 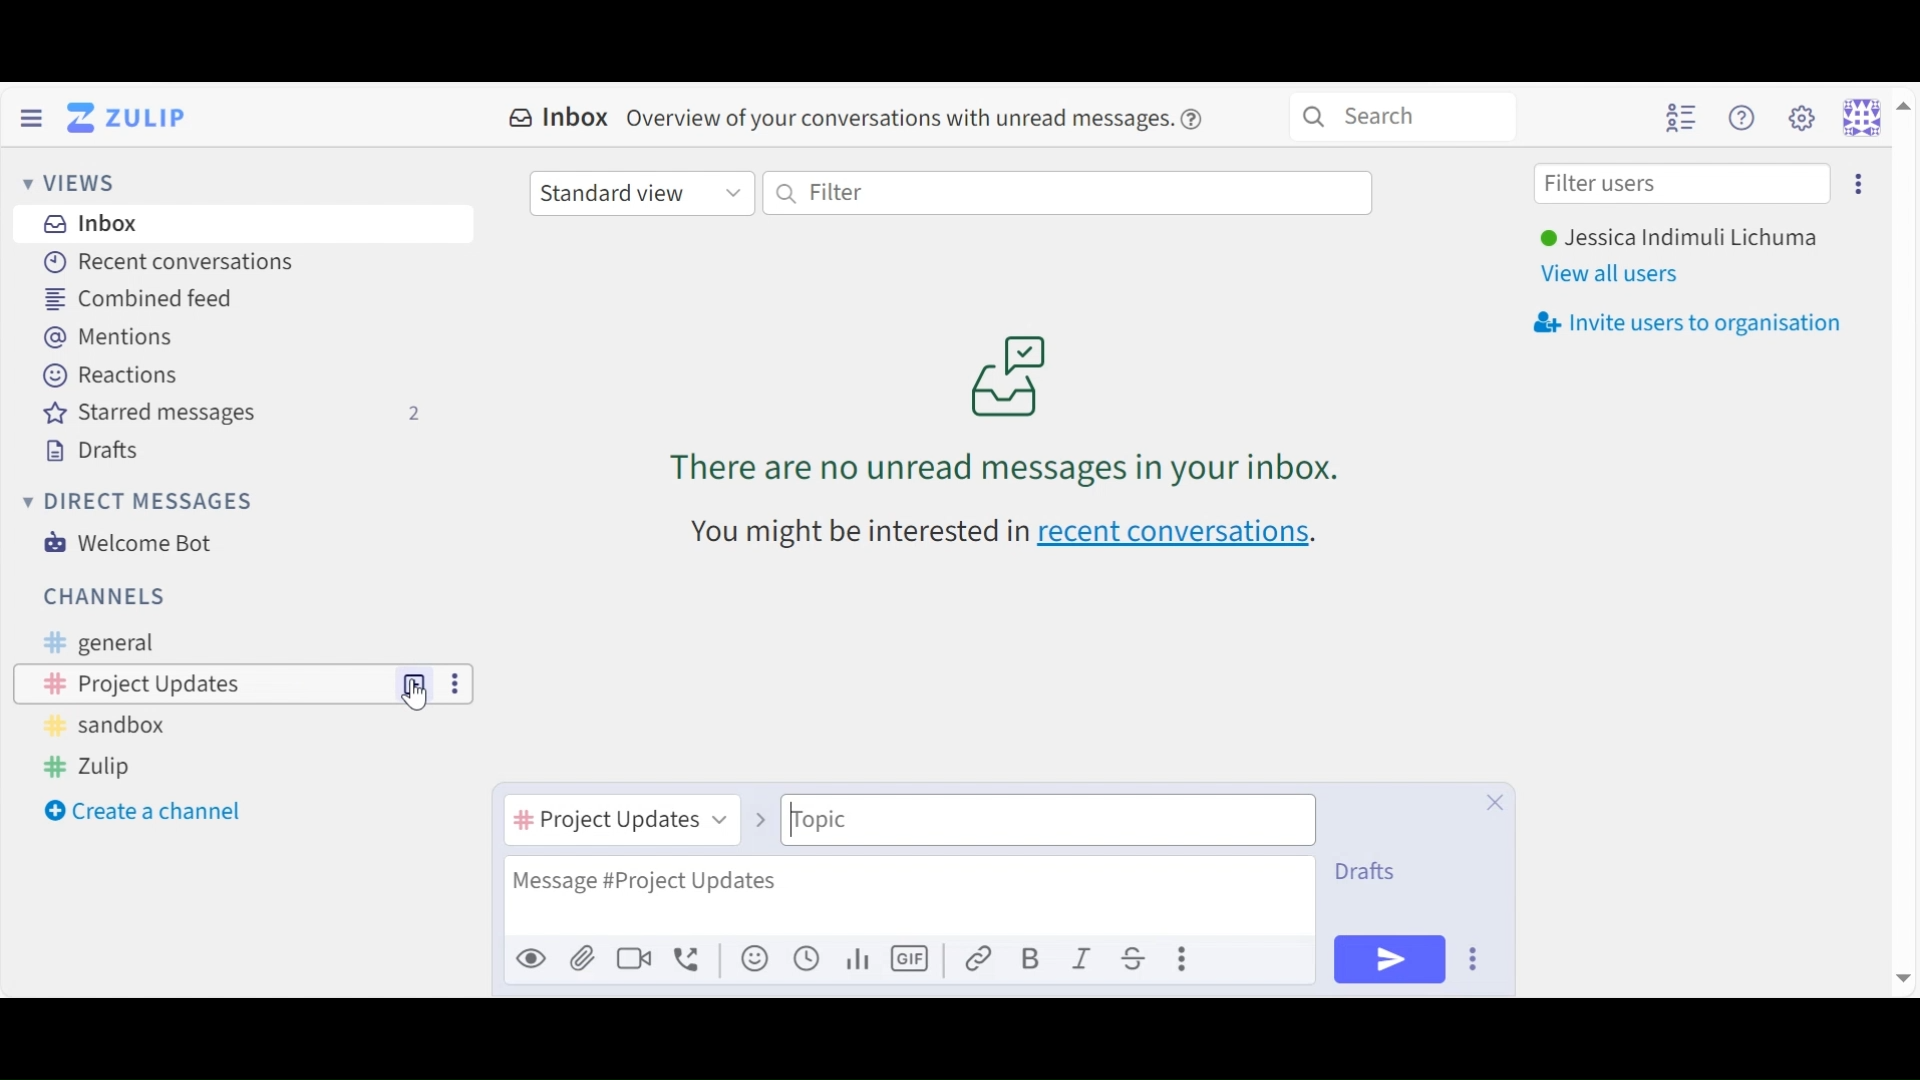 I want to click on Filter, so click(x=1067, y=193).